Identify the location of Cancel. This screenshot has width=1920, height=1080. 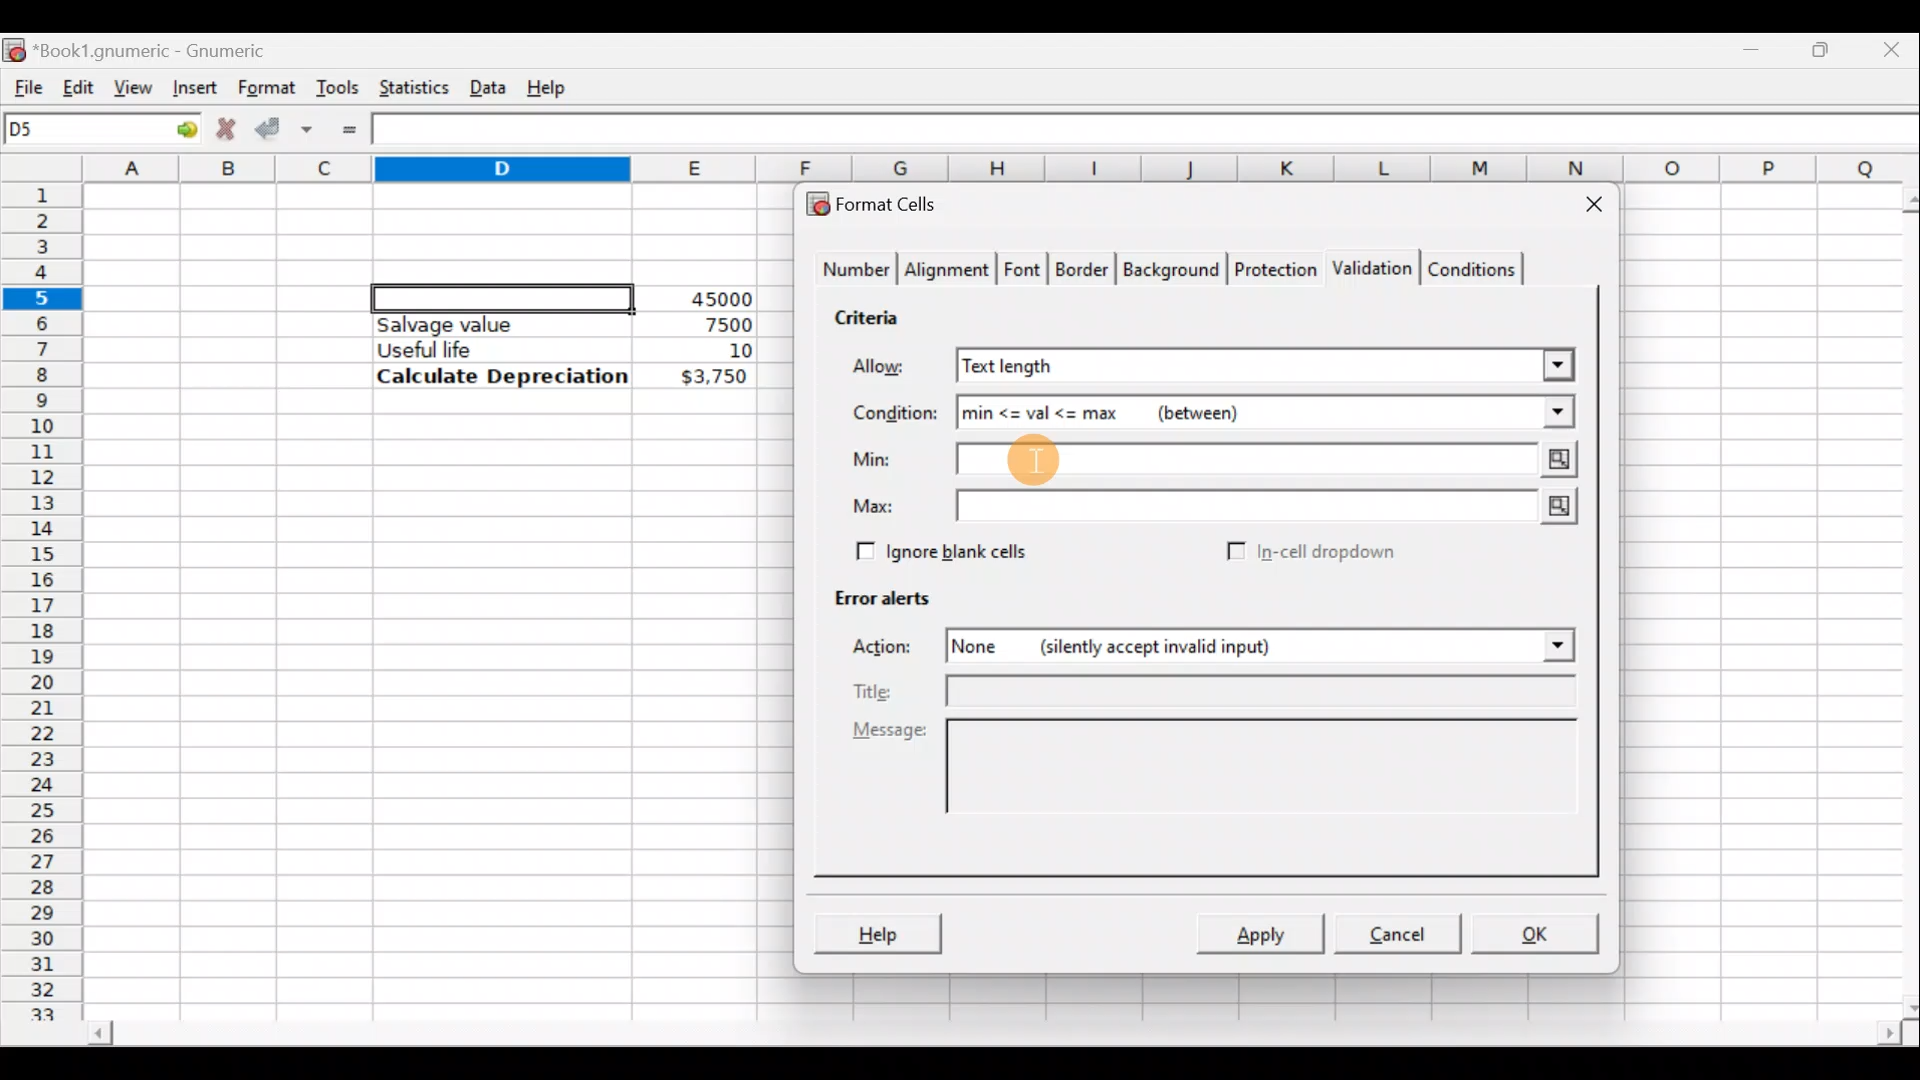
(1394, 932).